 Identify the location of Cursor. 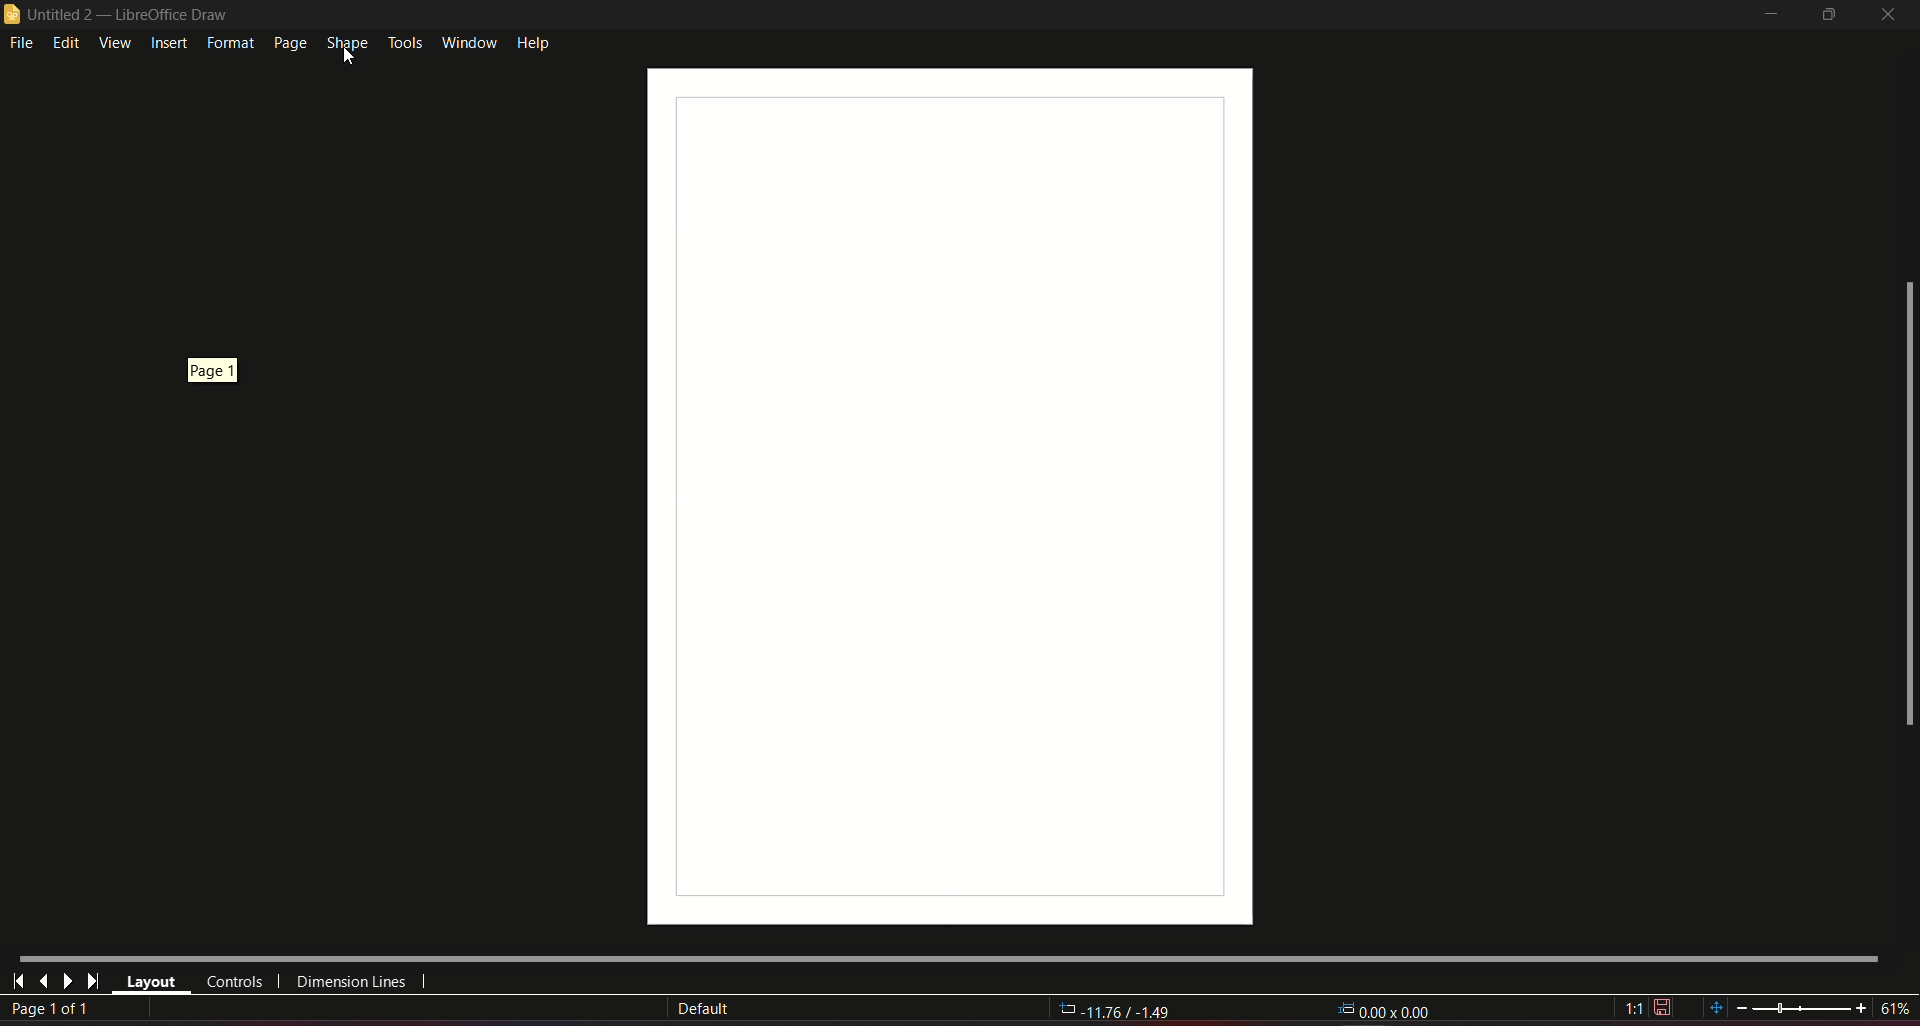
(349, 56).